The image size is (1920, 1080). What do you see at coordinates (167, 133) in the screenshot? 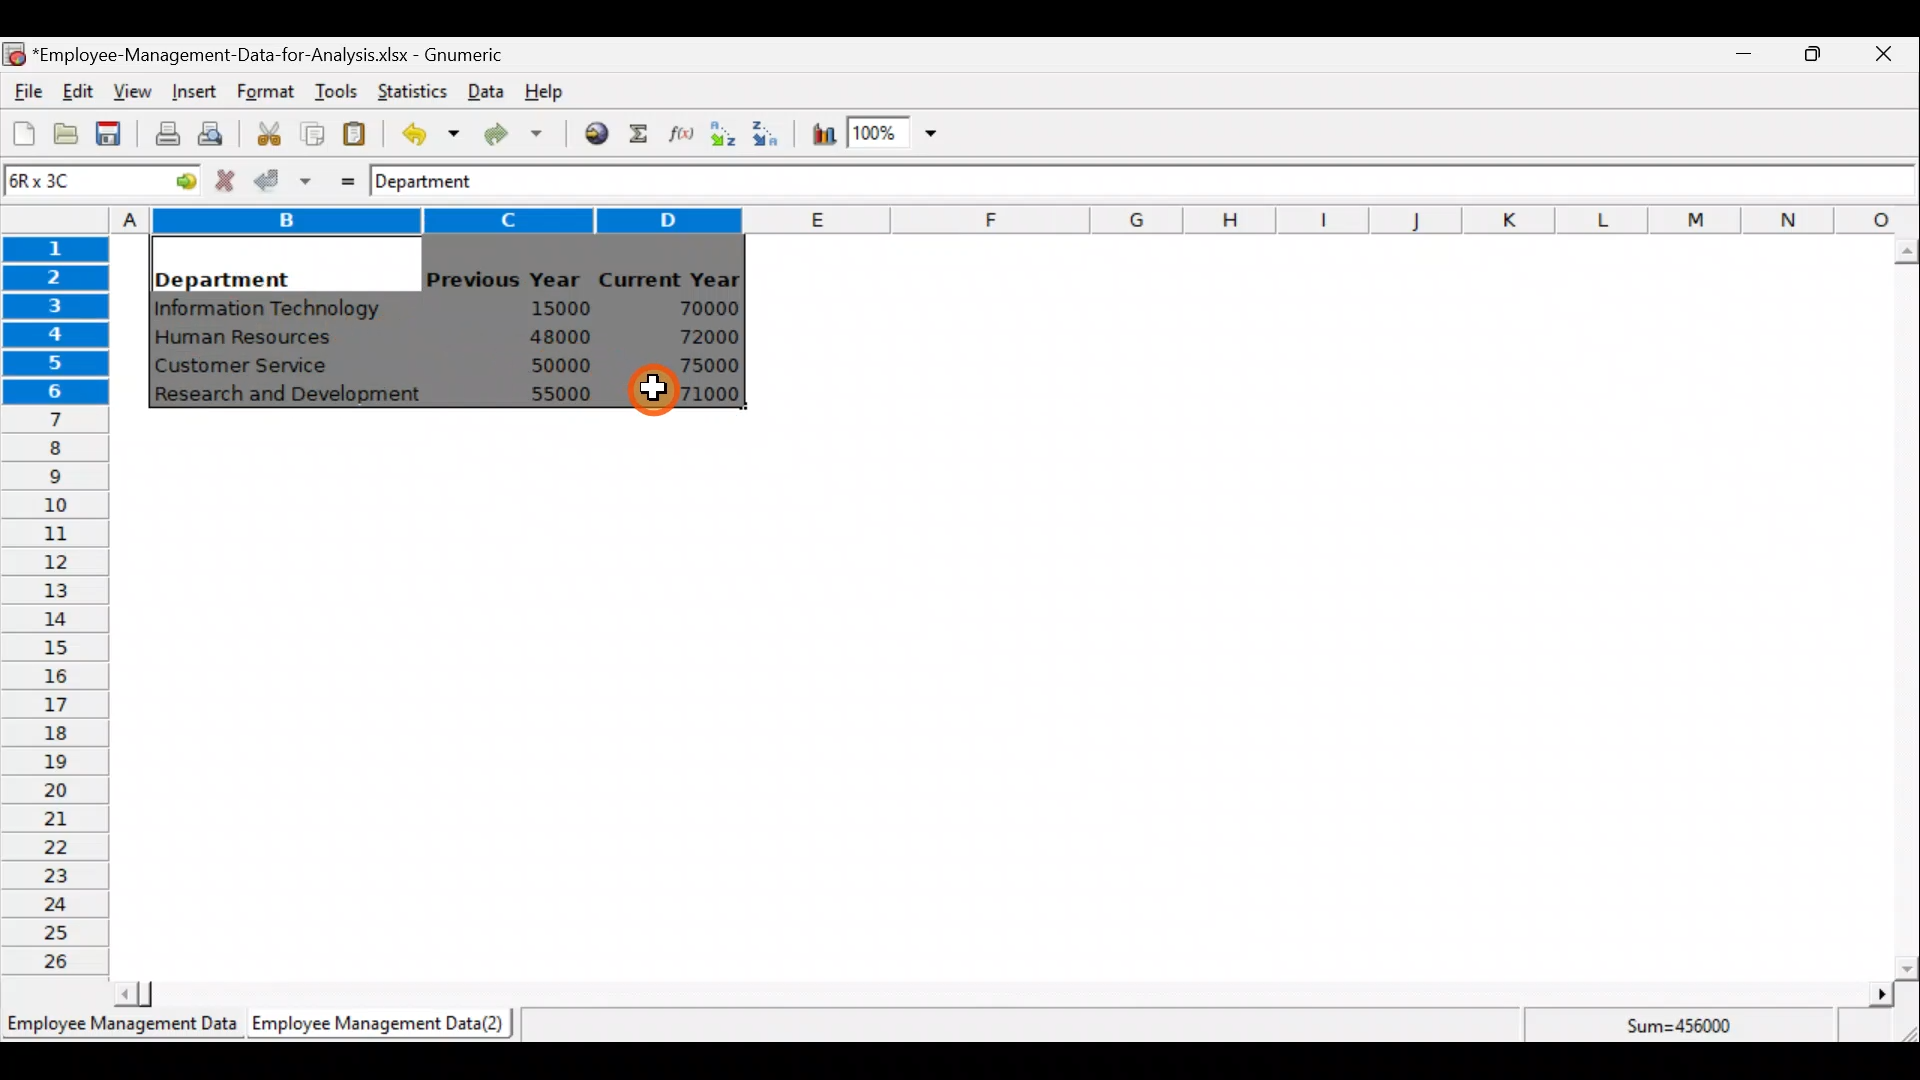
I see `Print current file` at bounding box center [167, 133].